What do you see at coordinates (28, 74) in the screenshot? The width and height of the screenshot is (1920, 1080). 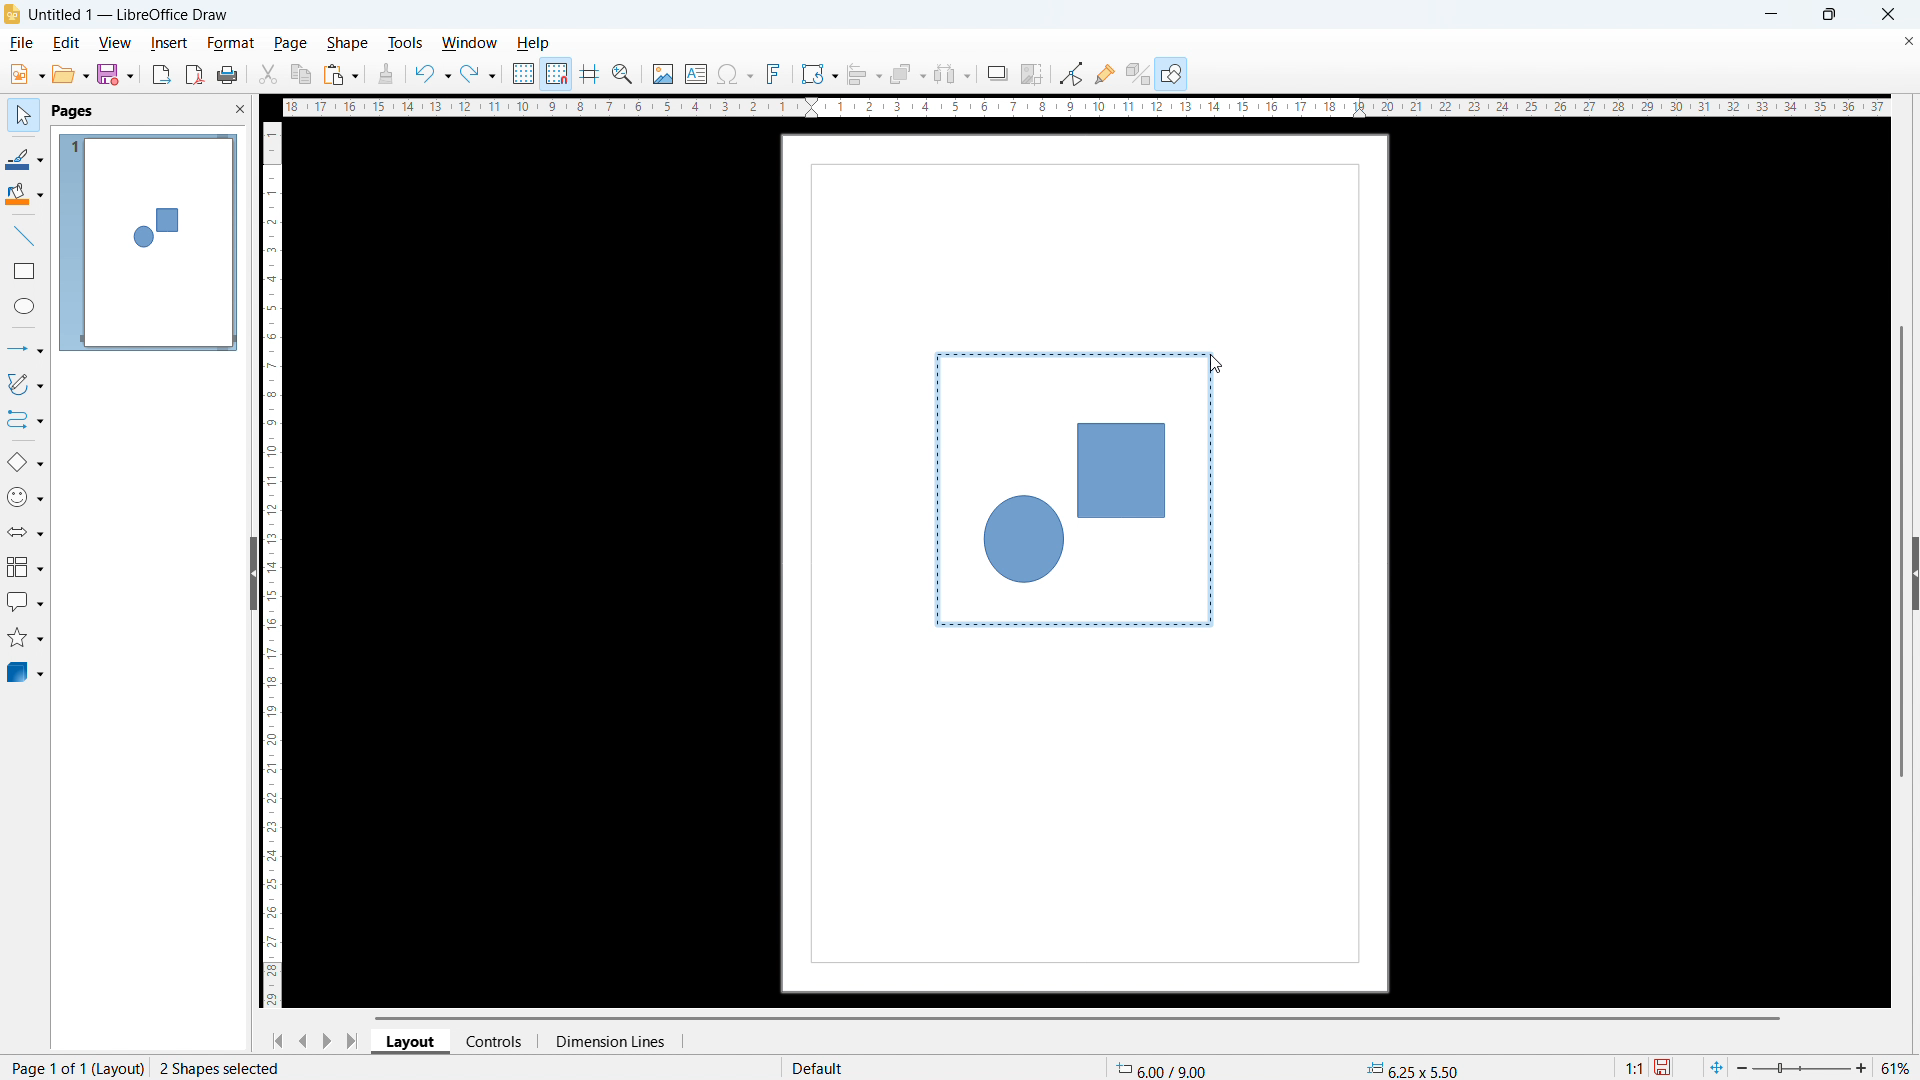 I see `new` at bounding box center [28, 74].